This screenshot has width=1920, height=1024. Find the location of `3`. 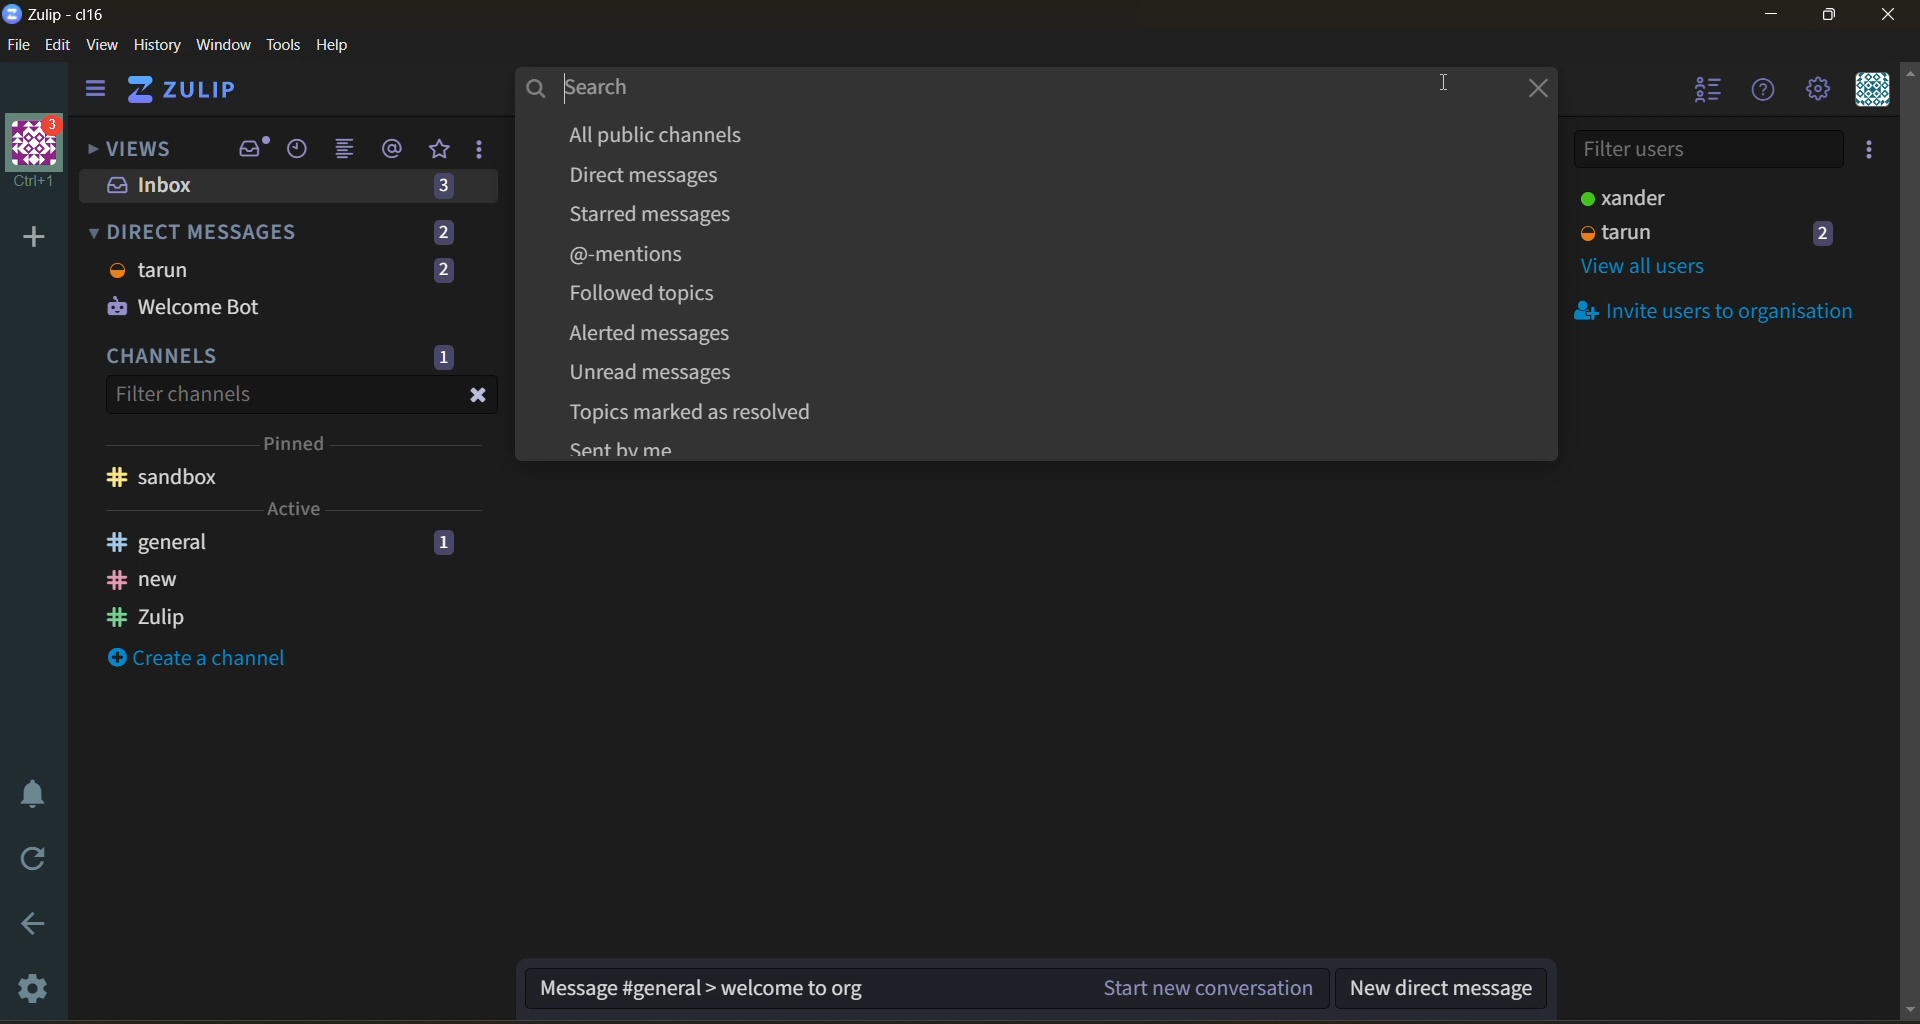

3 is located at coordinates (444, 189).